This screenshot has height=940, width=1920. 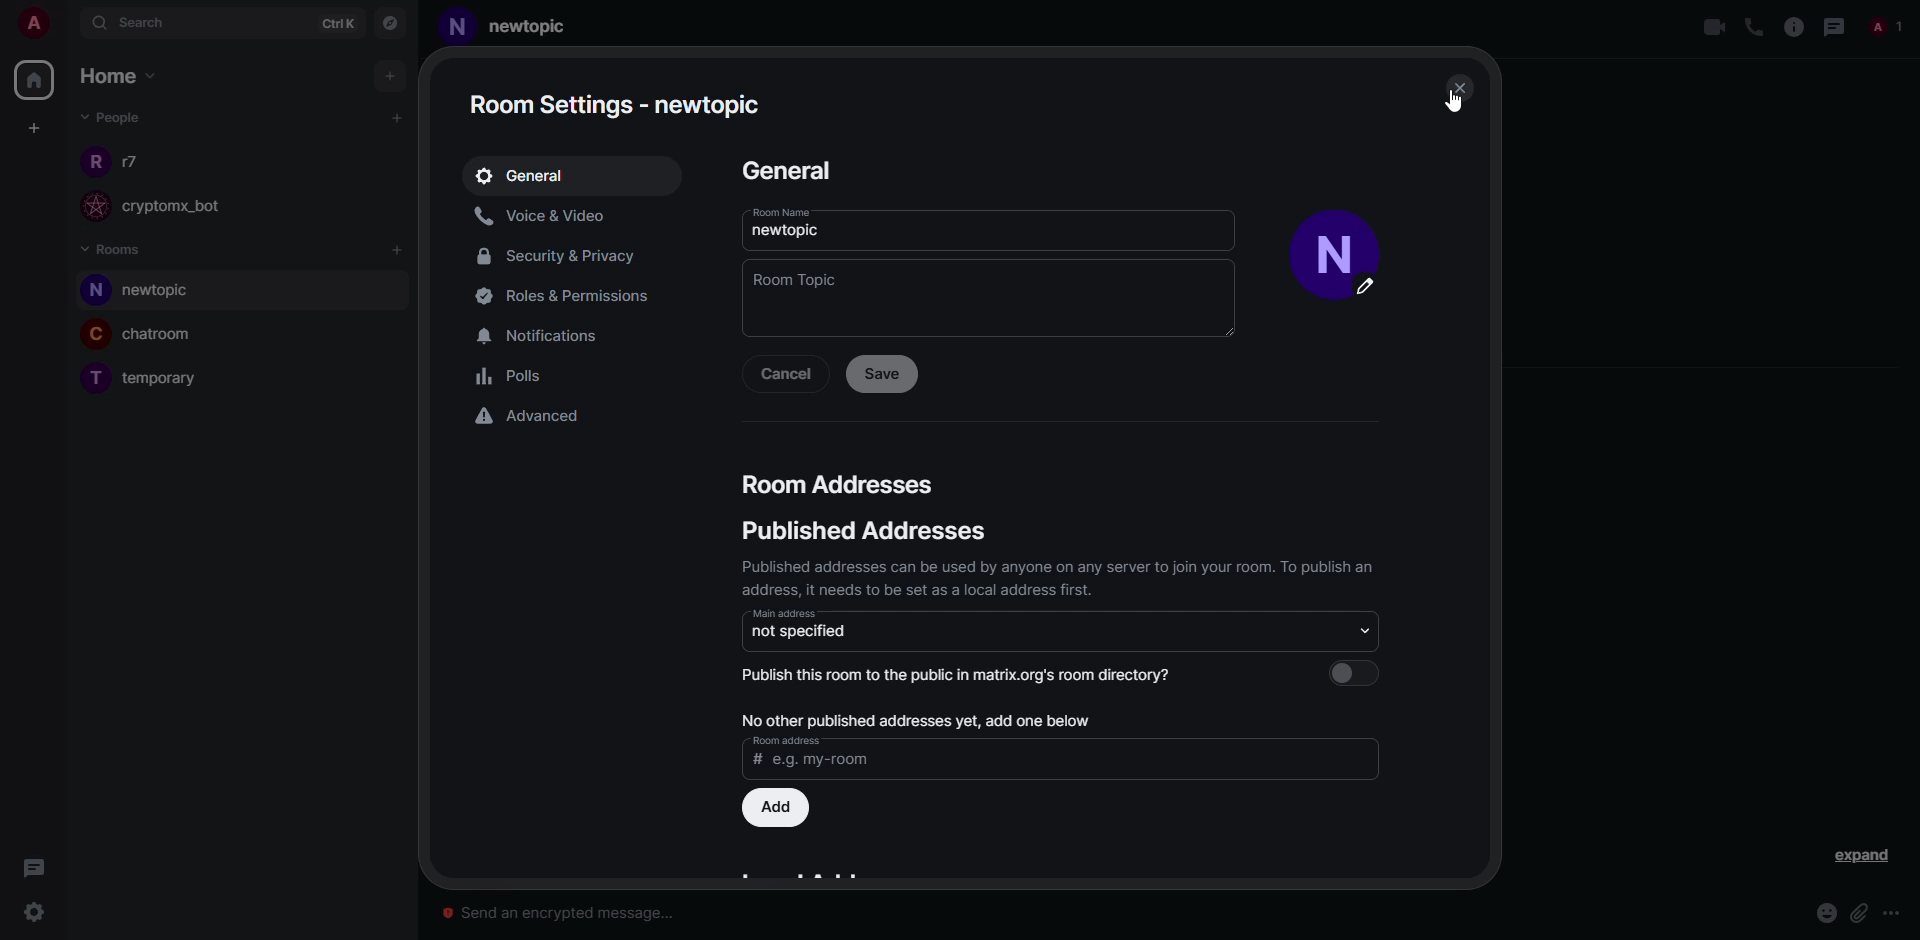 What do you see at coordinates (1359, 629) in the screenshot?
I see `drop down` at bounding box center [1359, 629].